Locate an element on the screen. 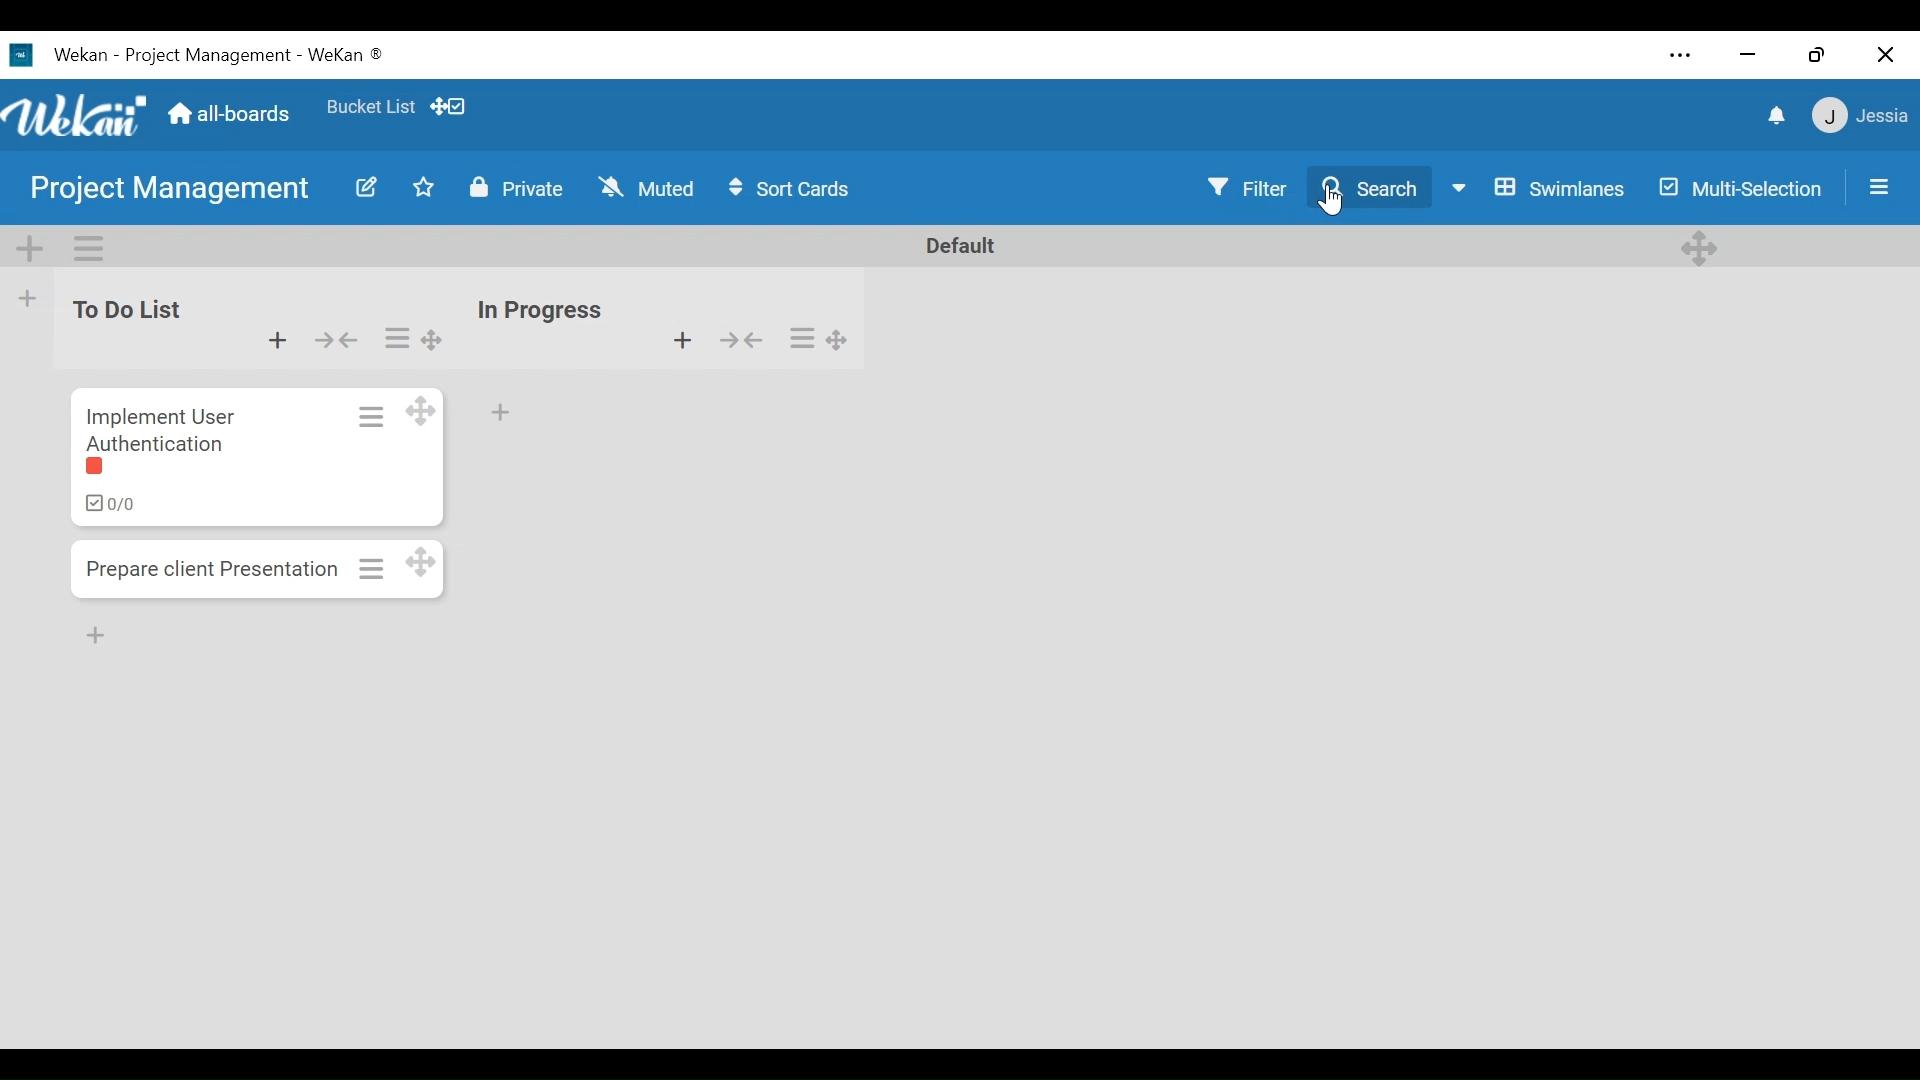 The image size is (1920, 1080). Show/Hide Desktop drag icons is located at coordinates (452, 106).